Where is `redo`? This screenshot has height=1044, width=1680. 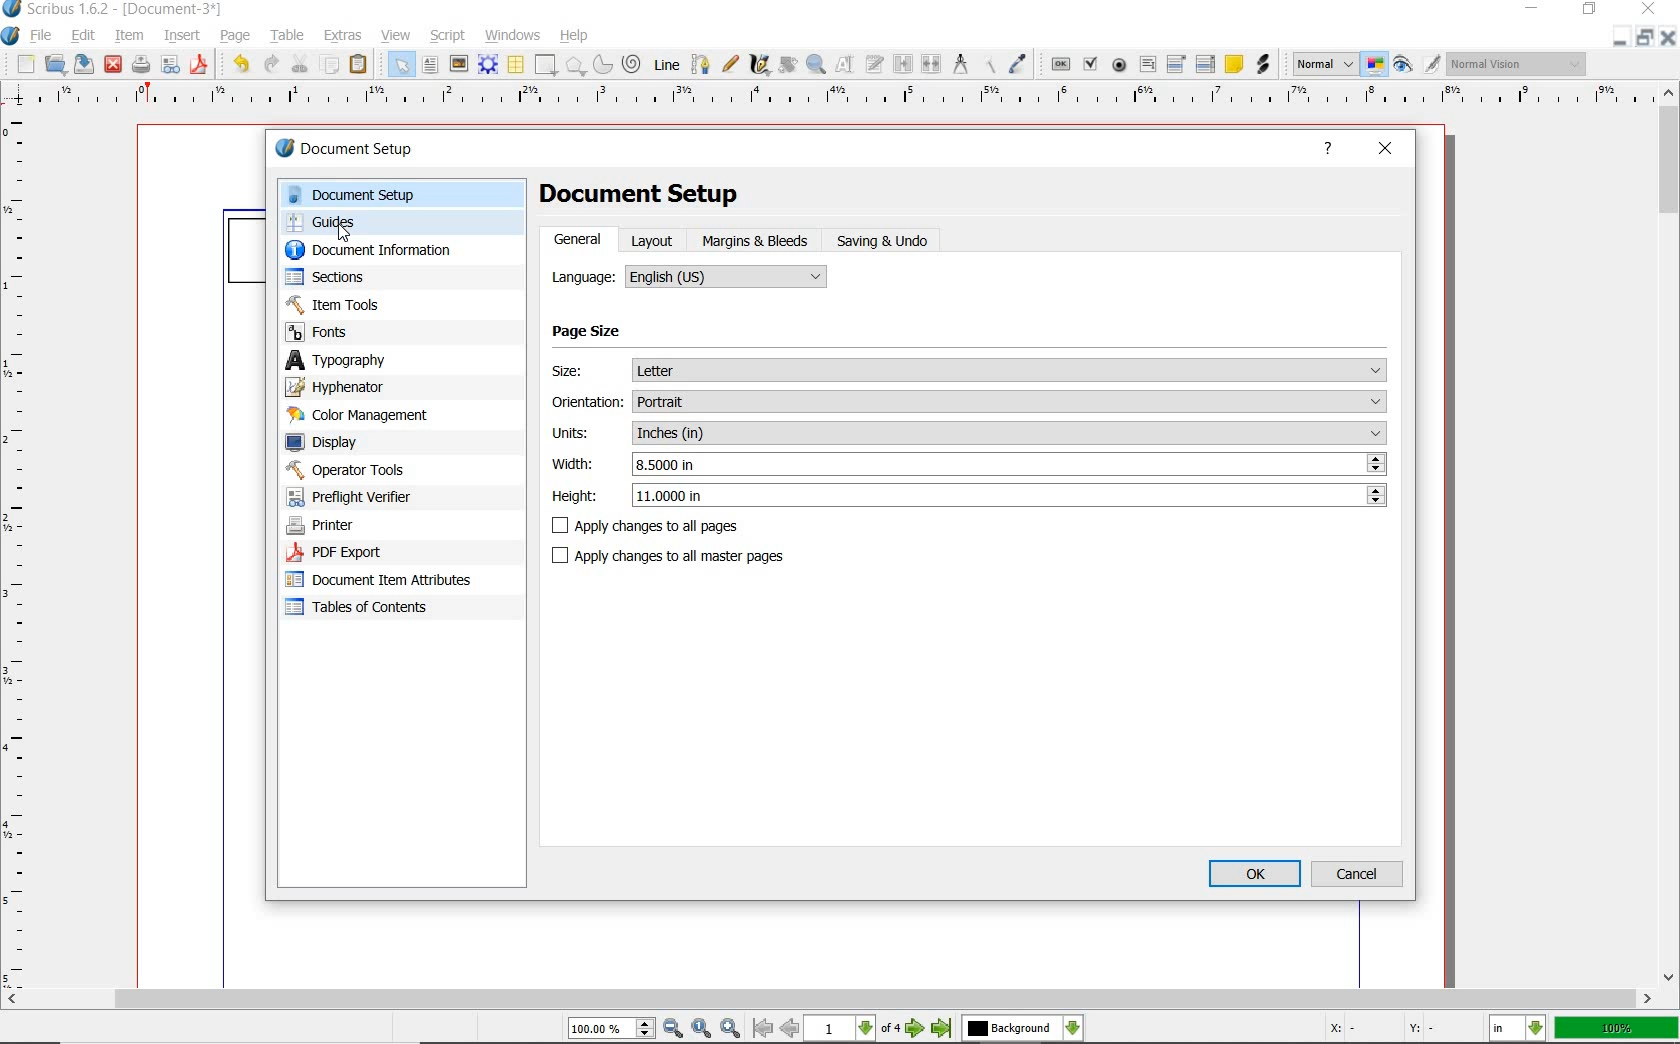 redo is located at coordinates (271, 65).